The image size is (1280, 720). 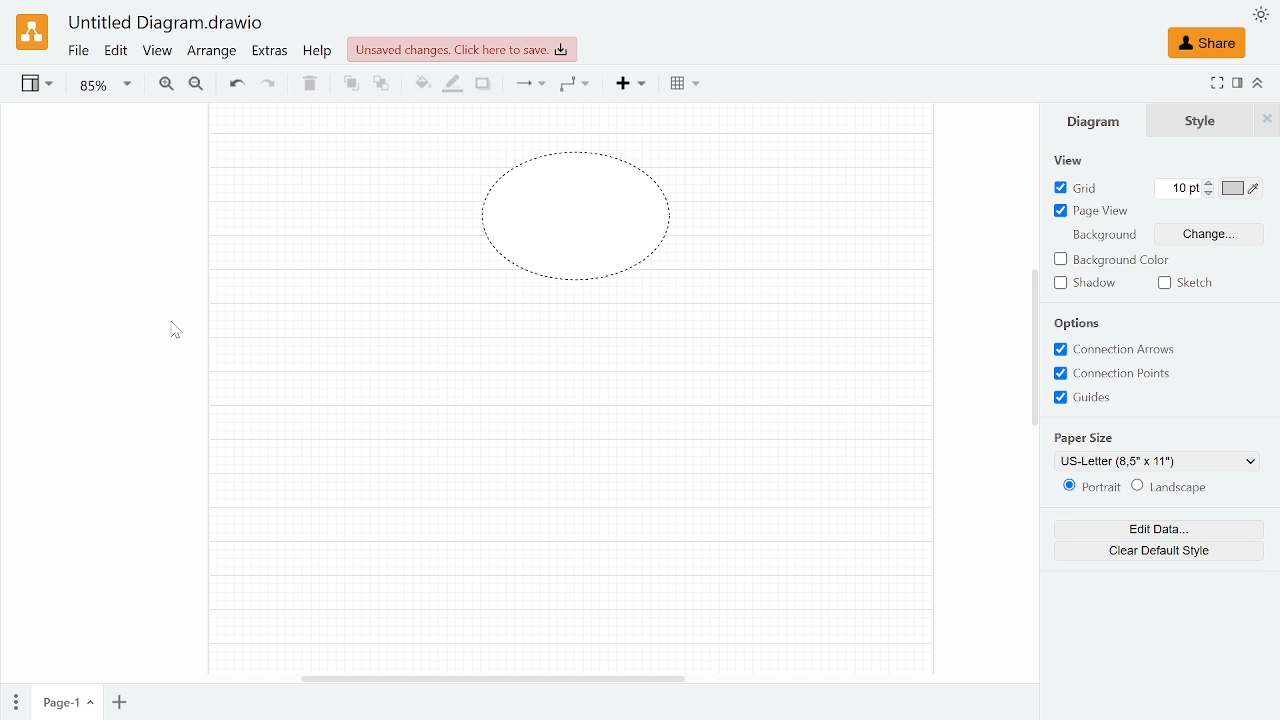 I want to click on background, so click(x=1107, y=235).